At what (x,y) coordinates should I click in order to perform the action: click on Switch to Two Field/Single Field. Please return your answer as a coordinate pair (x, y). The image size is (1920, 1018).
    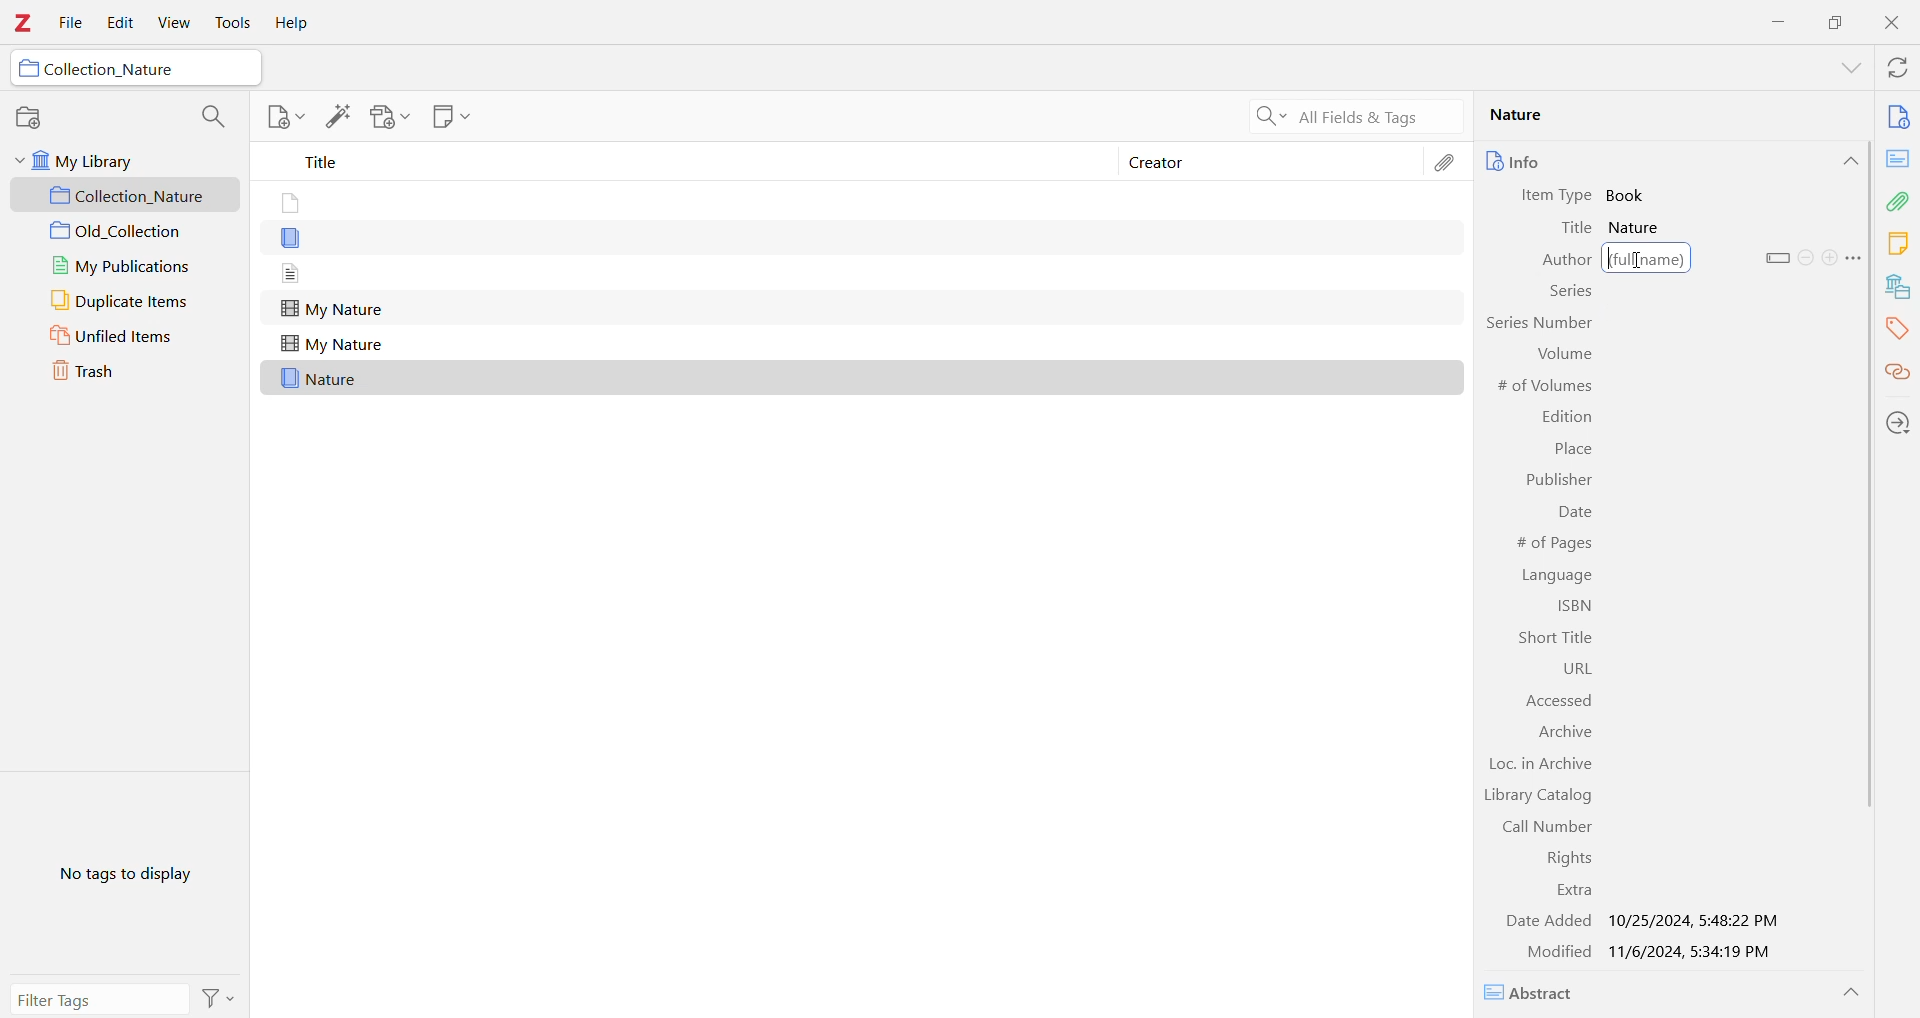
    Looking at the image, I should click on (1777, 258).